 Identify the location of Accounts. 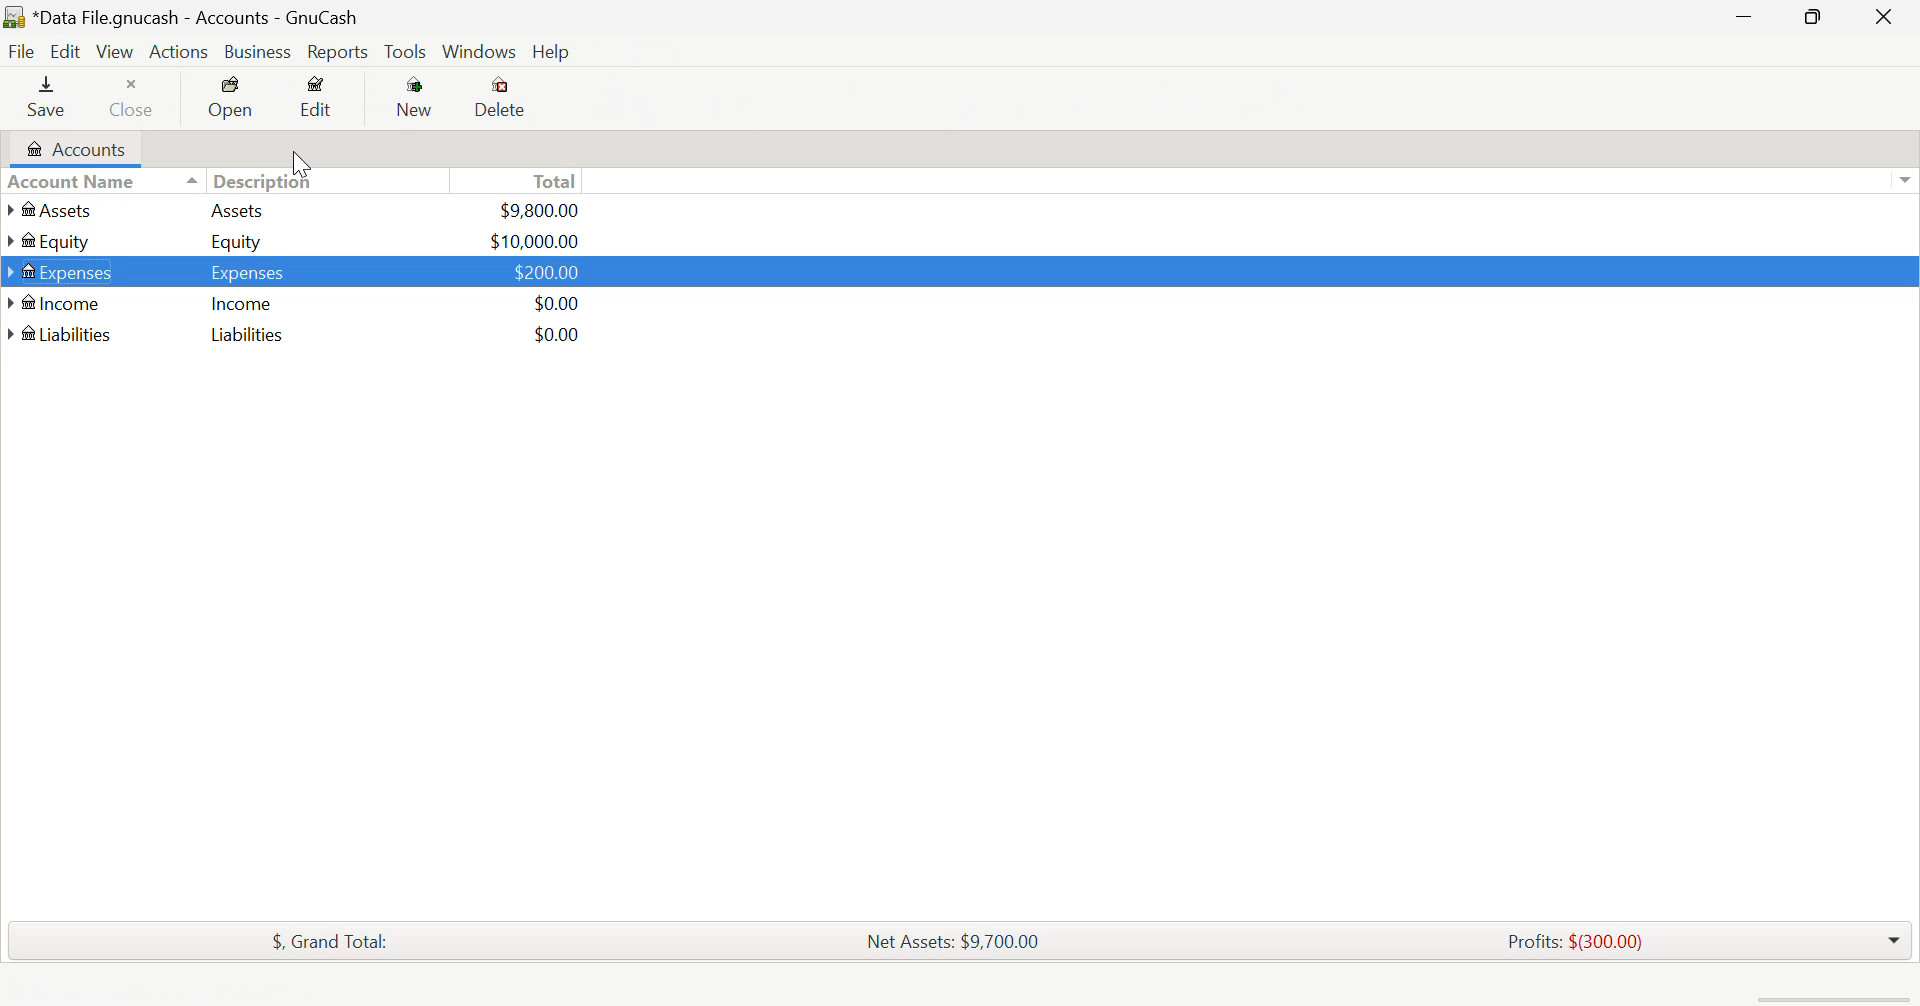
(73, 149).